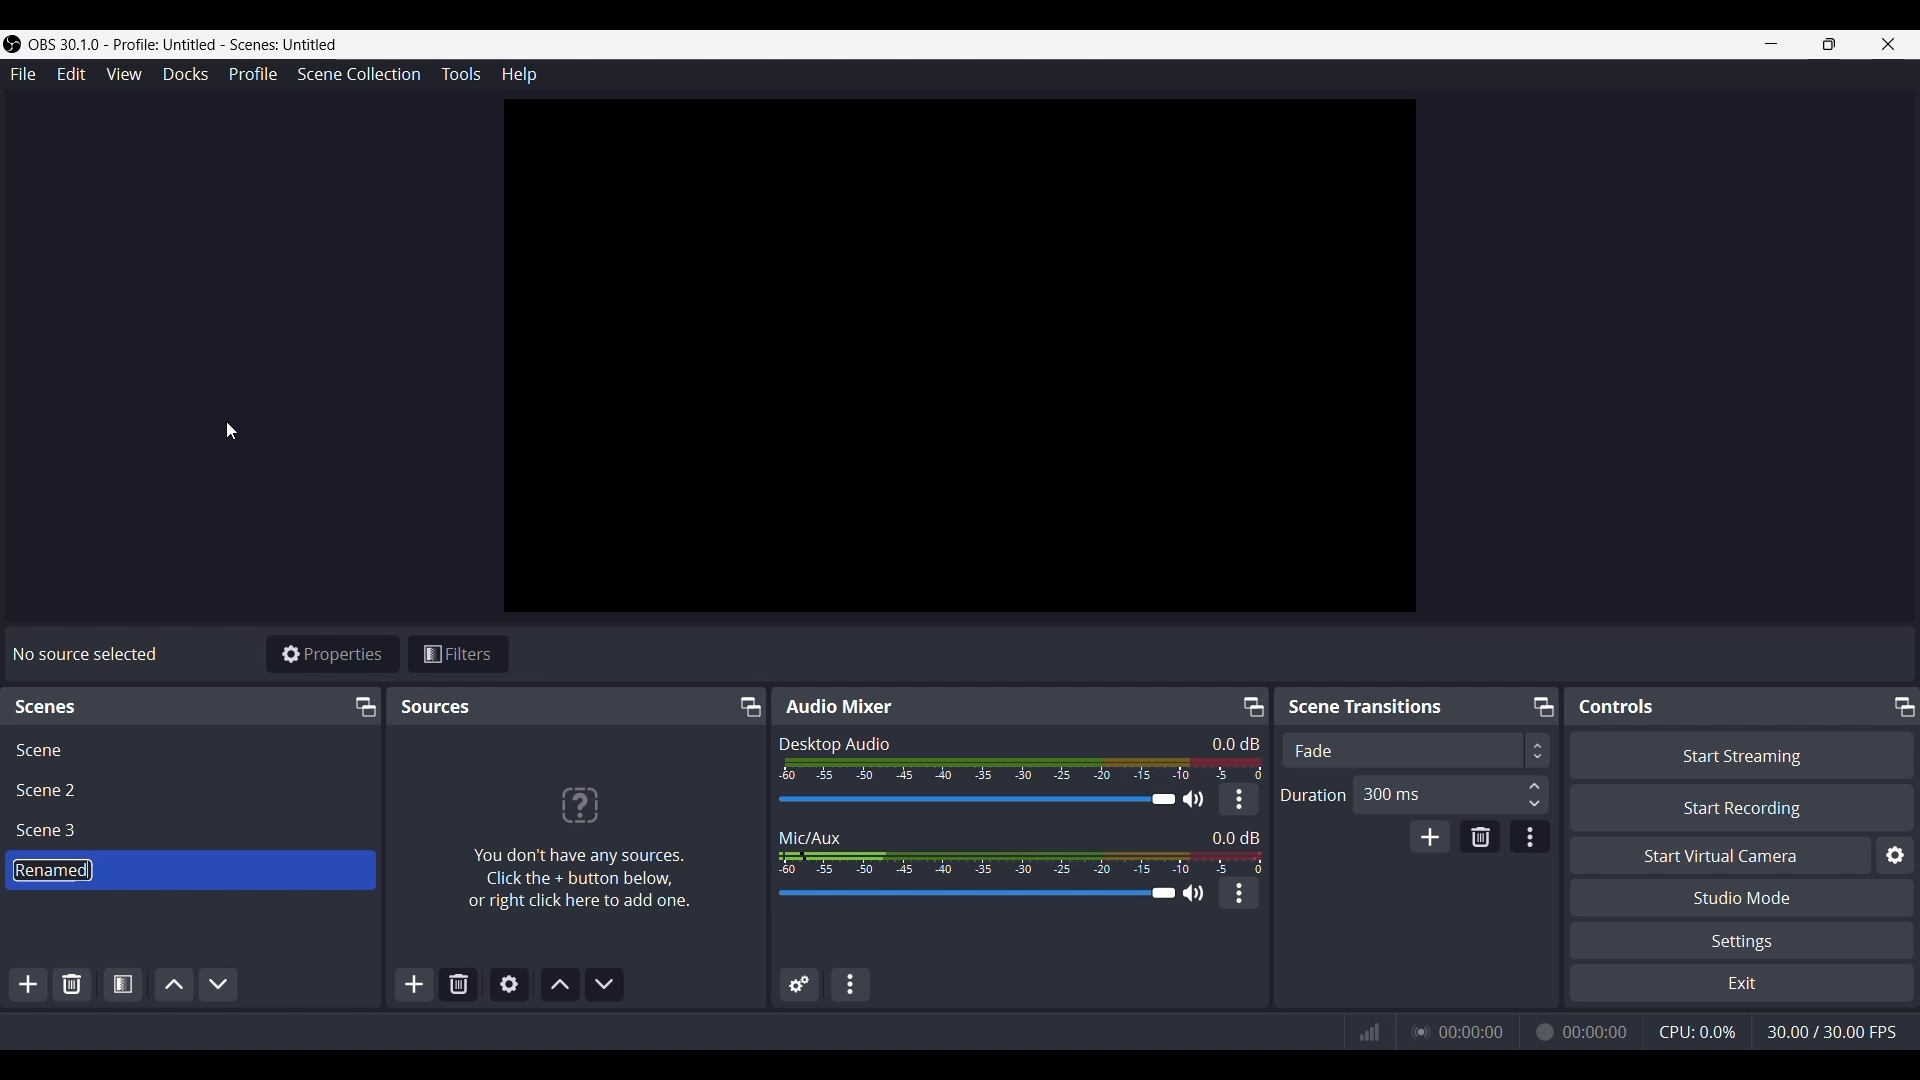 The height and width of the screenshot is (1080, 1920). Describe the element at coordinates (799, 986) in the screenshot. I see `Advanced Audio Properties` at that location.